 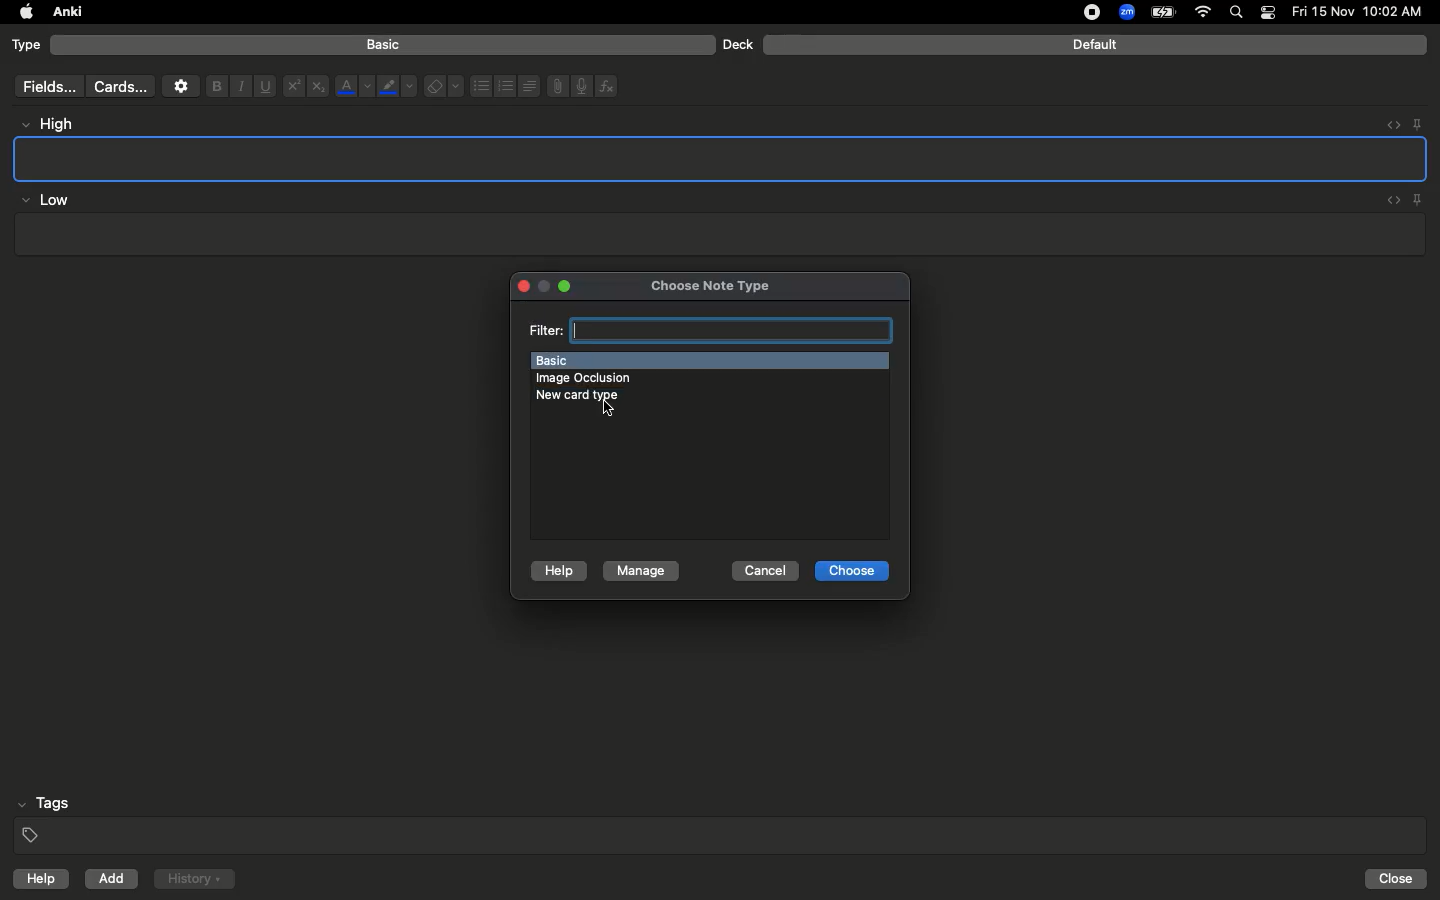 What do you see at coordinates (113, 879) in the screenshot?
I see `Add` at bounding box center [113, 879].